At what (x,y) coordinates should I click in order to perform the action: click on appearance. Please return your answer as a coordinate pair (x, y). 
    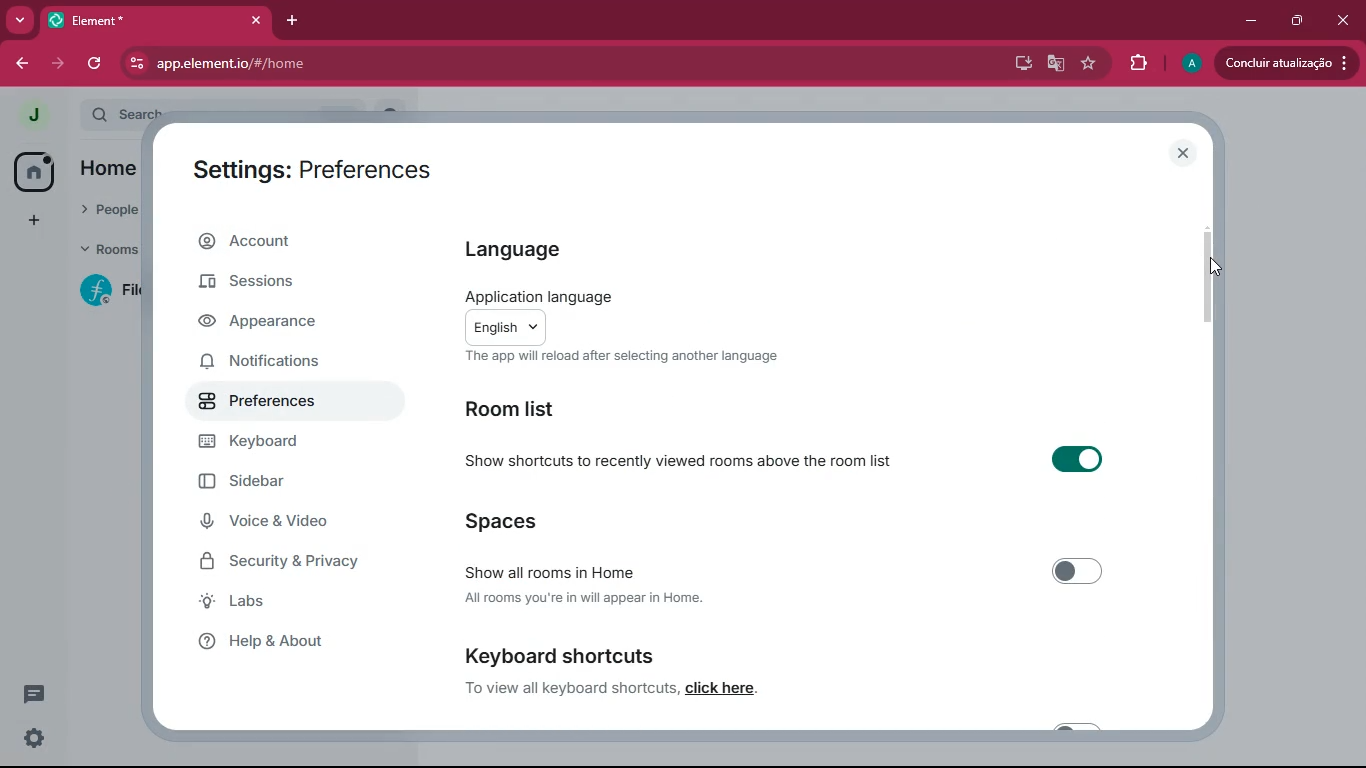
    Looking at the image, I should click on (276, 323).